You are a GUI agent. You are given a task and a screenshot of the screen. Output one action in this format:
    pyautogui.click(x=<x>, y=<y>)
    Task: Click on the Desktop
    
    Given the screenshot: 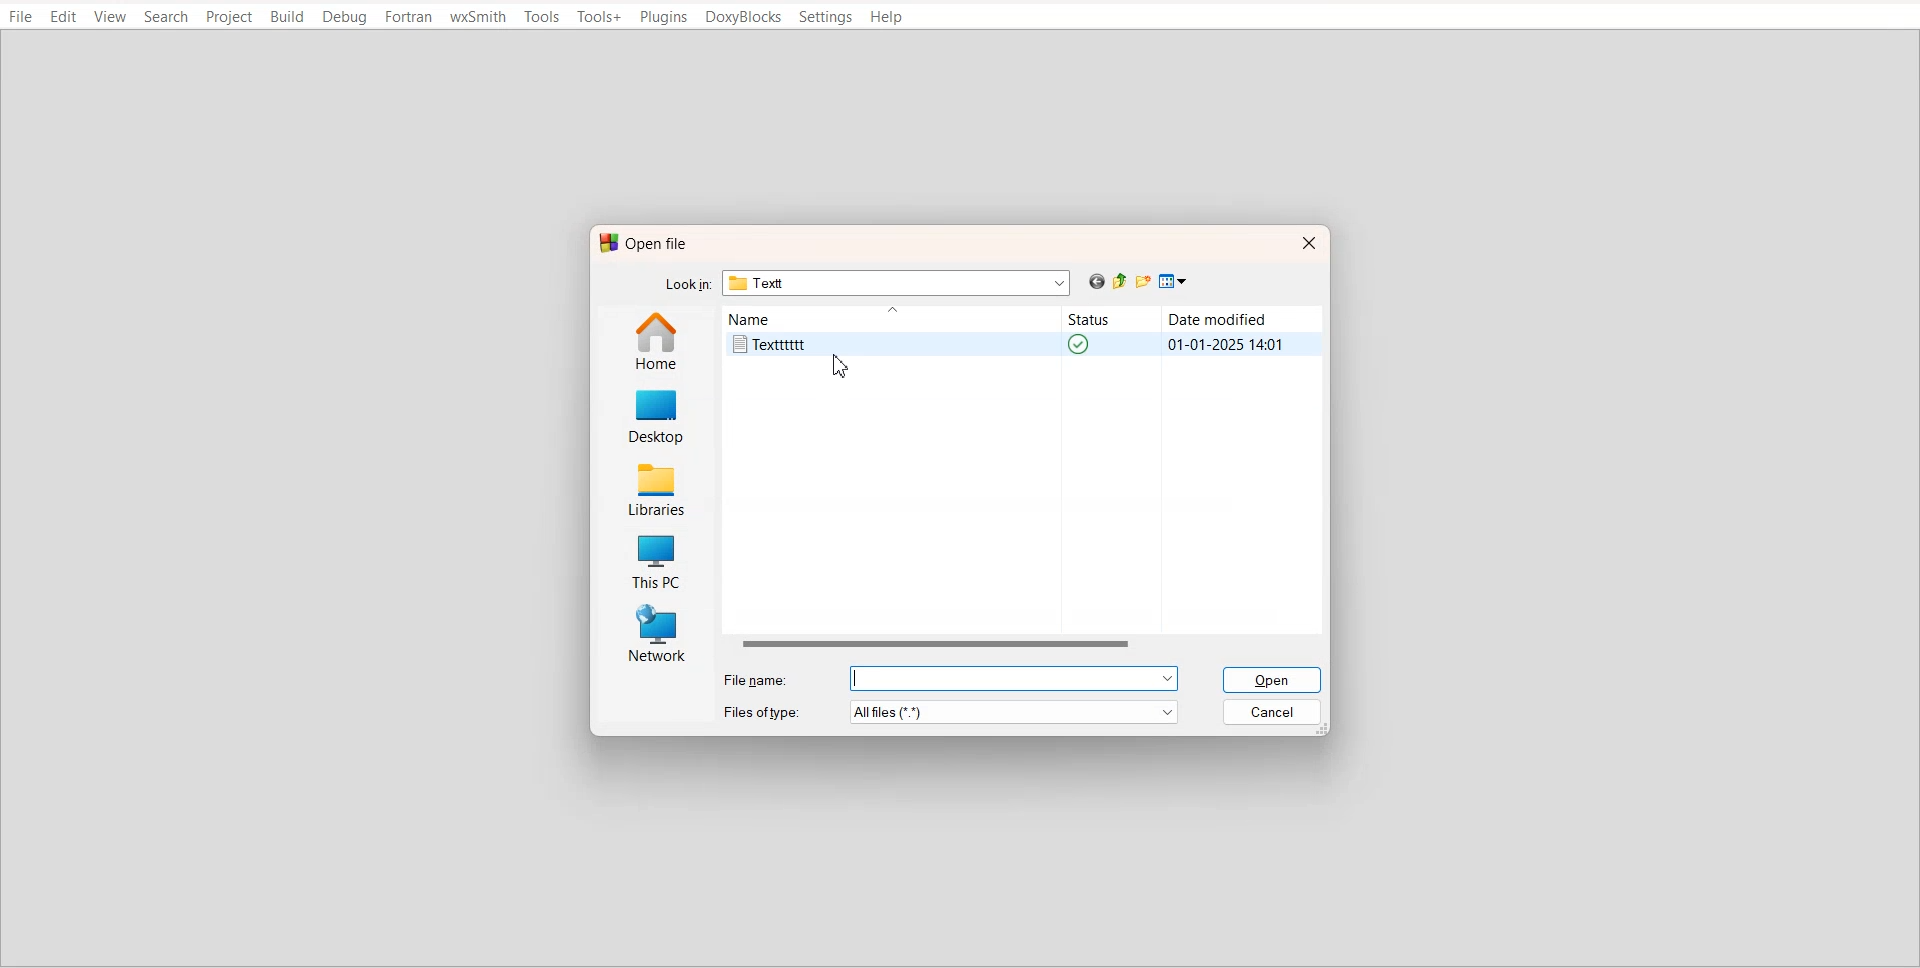 What is the action you would take?
    pyautogui.click(x=662, y=415)
    